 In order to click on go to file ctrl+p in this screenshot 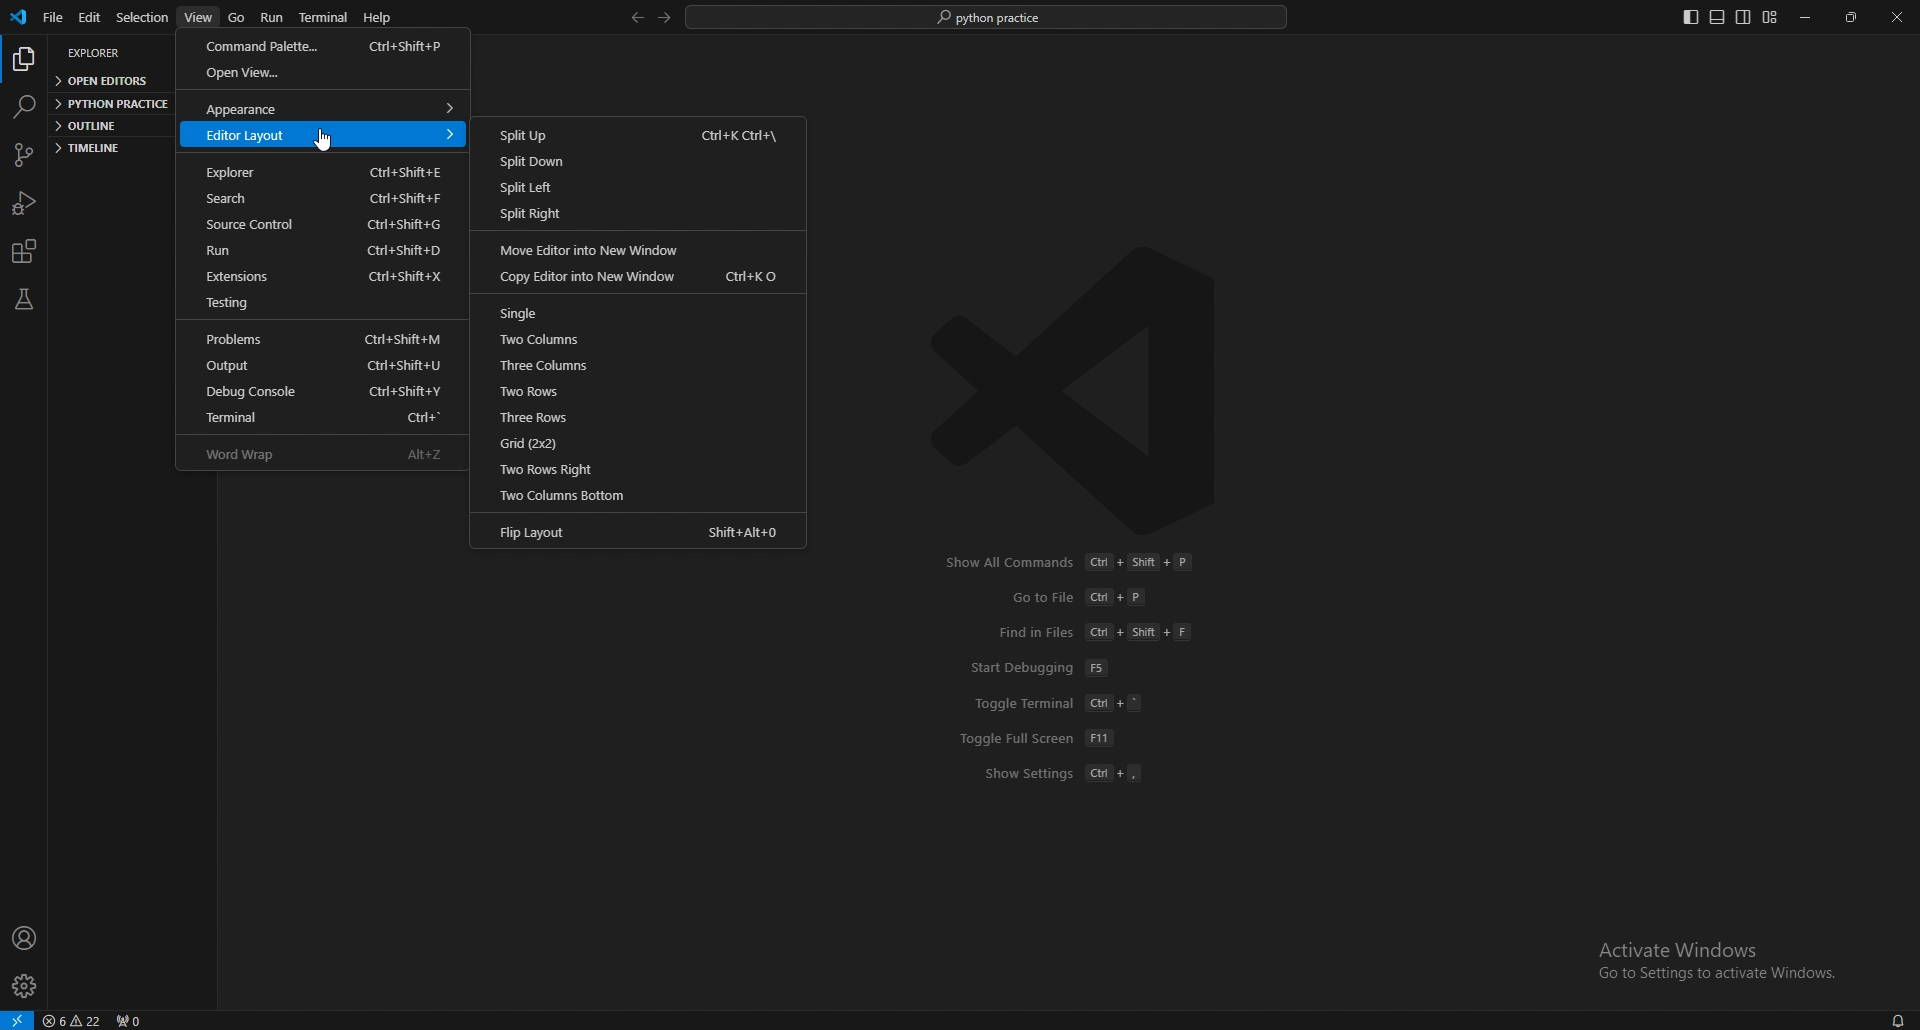, I will do `click(1084, 597)`.